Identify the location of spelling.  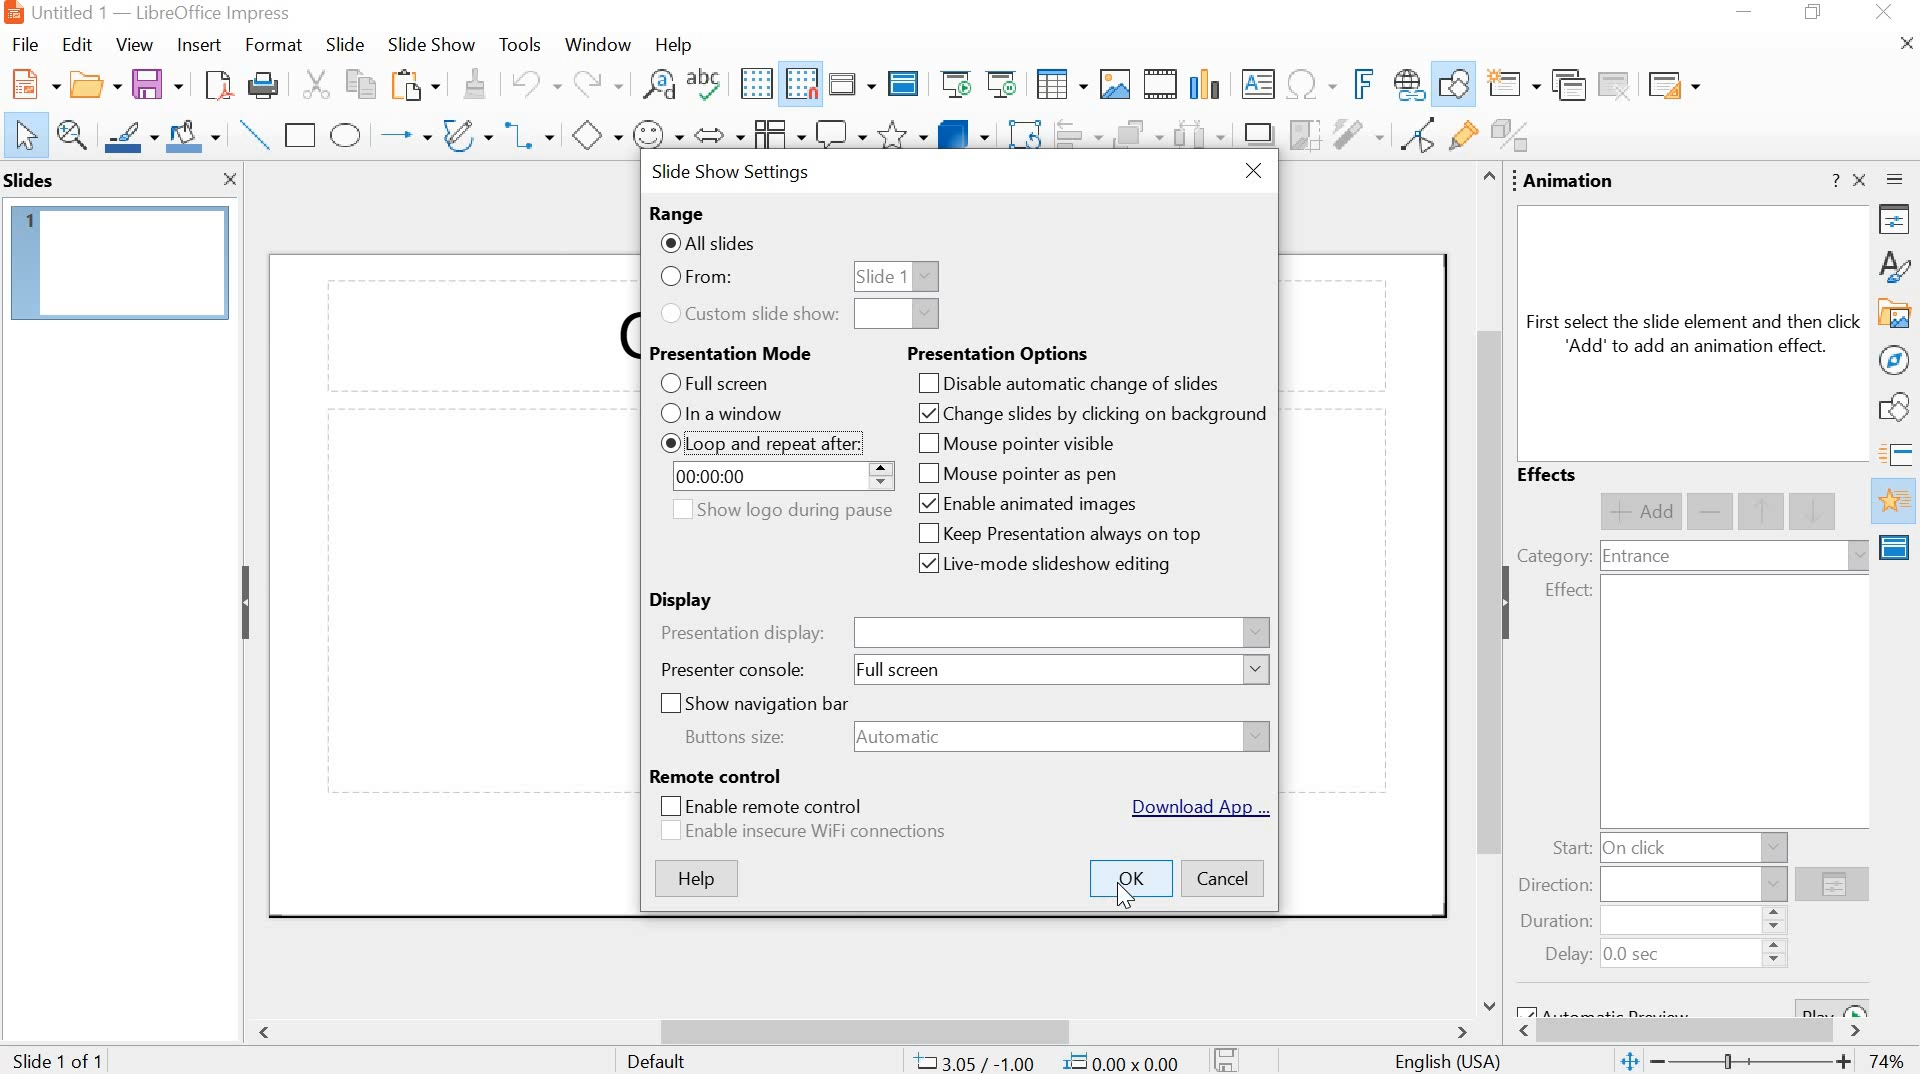
(709, 87).